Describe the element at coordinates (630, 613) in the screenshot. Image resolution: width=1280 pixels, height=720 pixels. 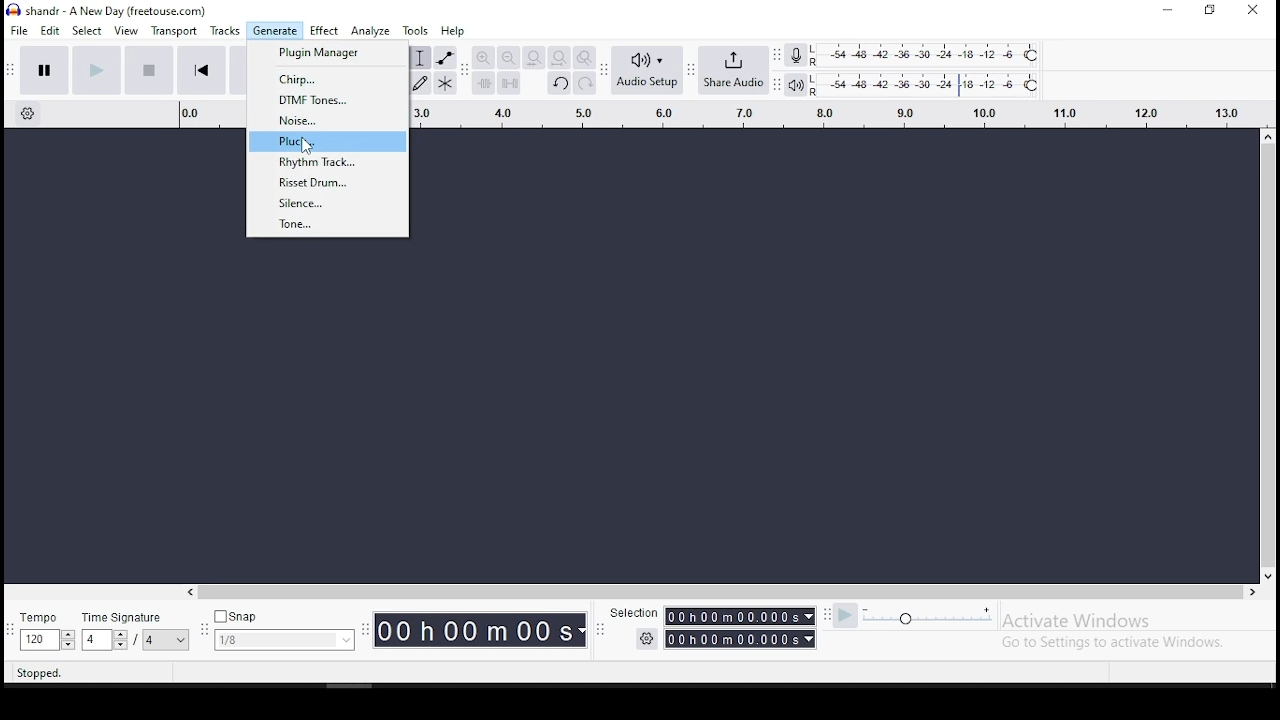
I see `` at that location.